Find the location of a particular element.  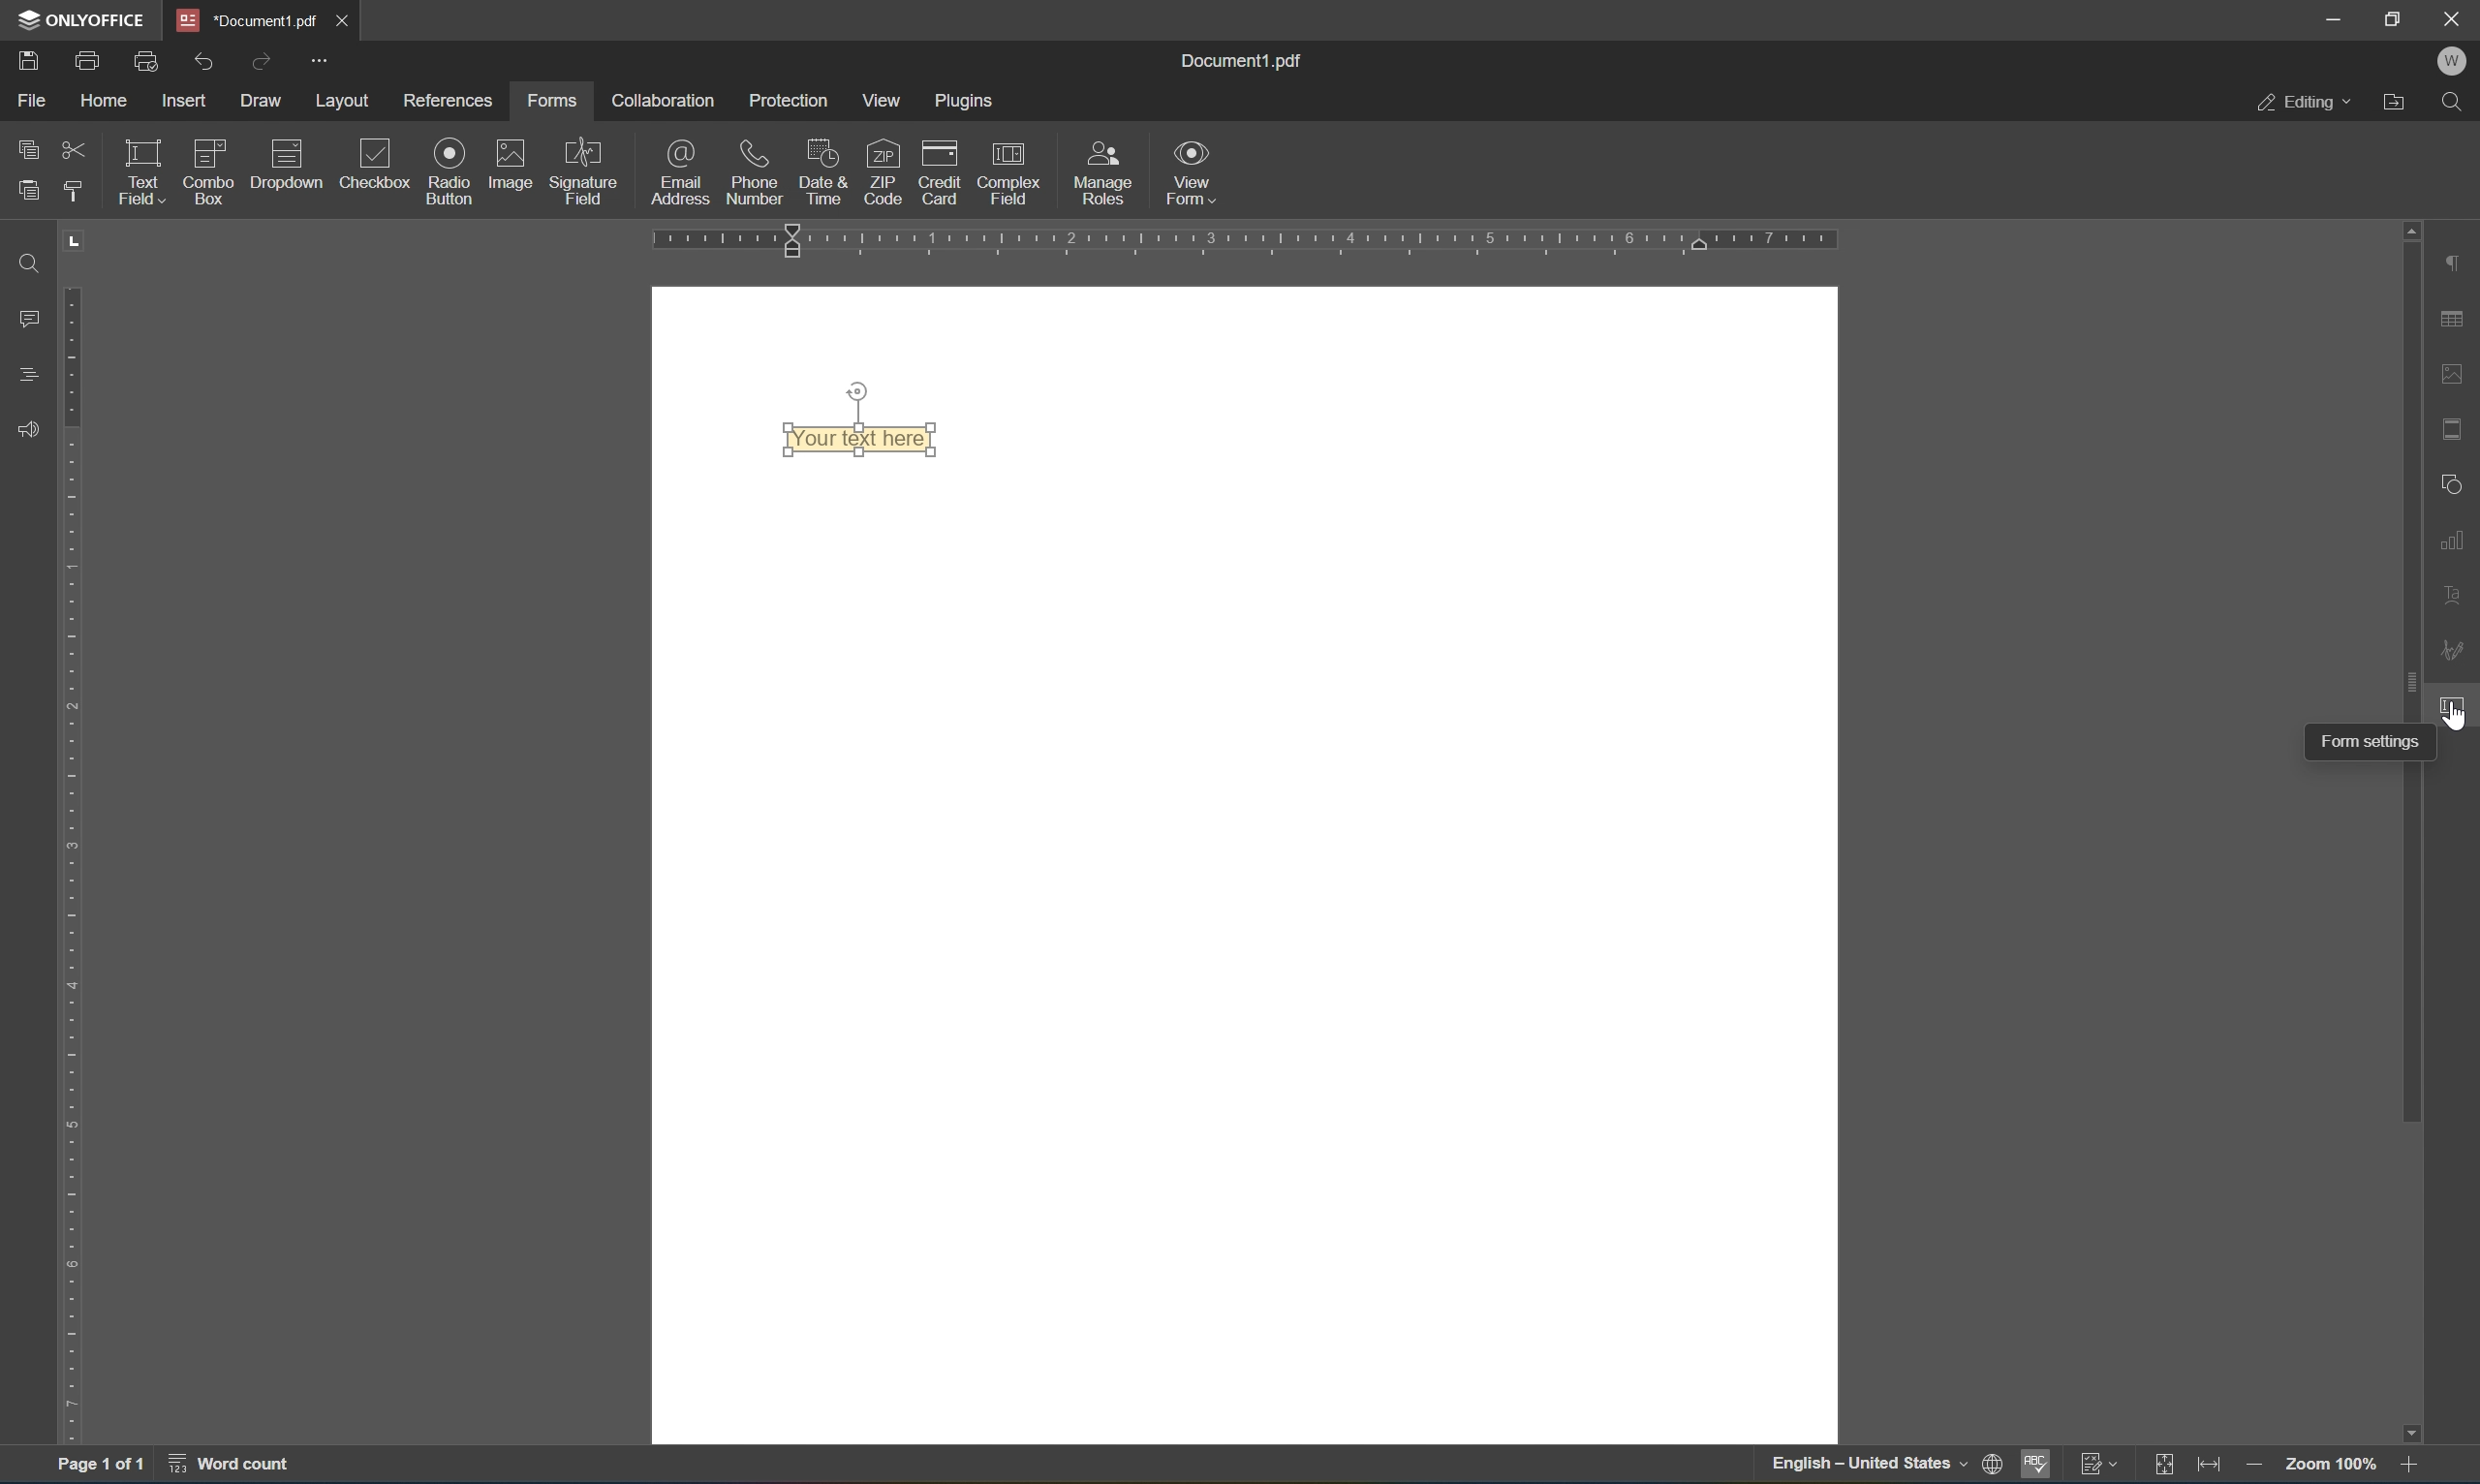

collaboration is located at coordinates (668, 100).